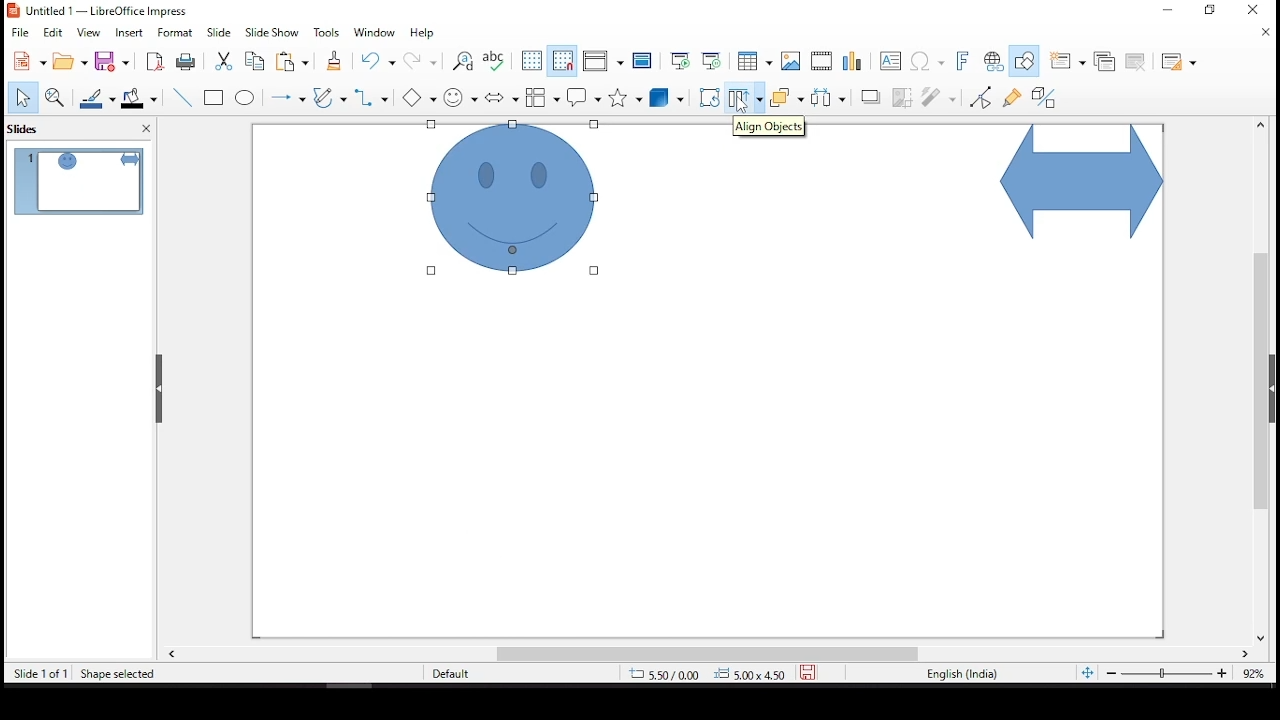 This screenshot has width=1280, height=720. What do you see at coordinates (903, 95) in the screenshot?
I see `crop image` at bounding box center [903, 95].